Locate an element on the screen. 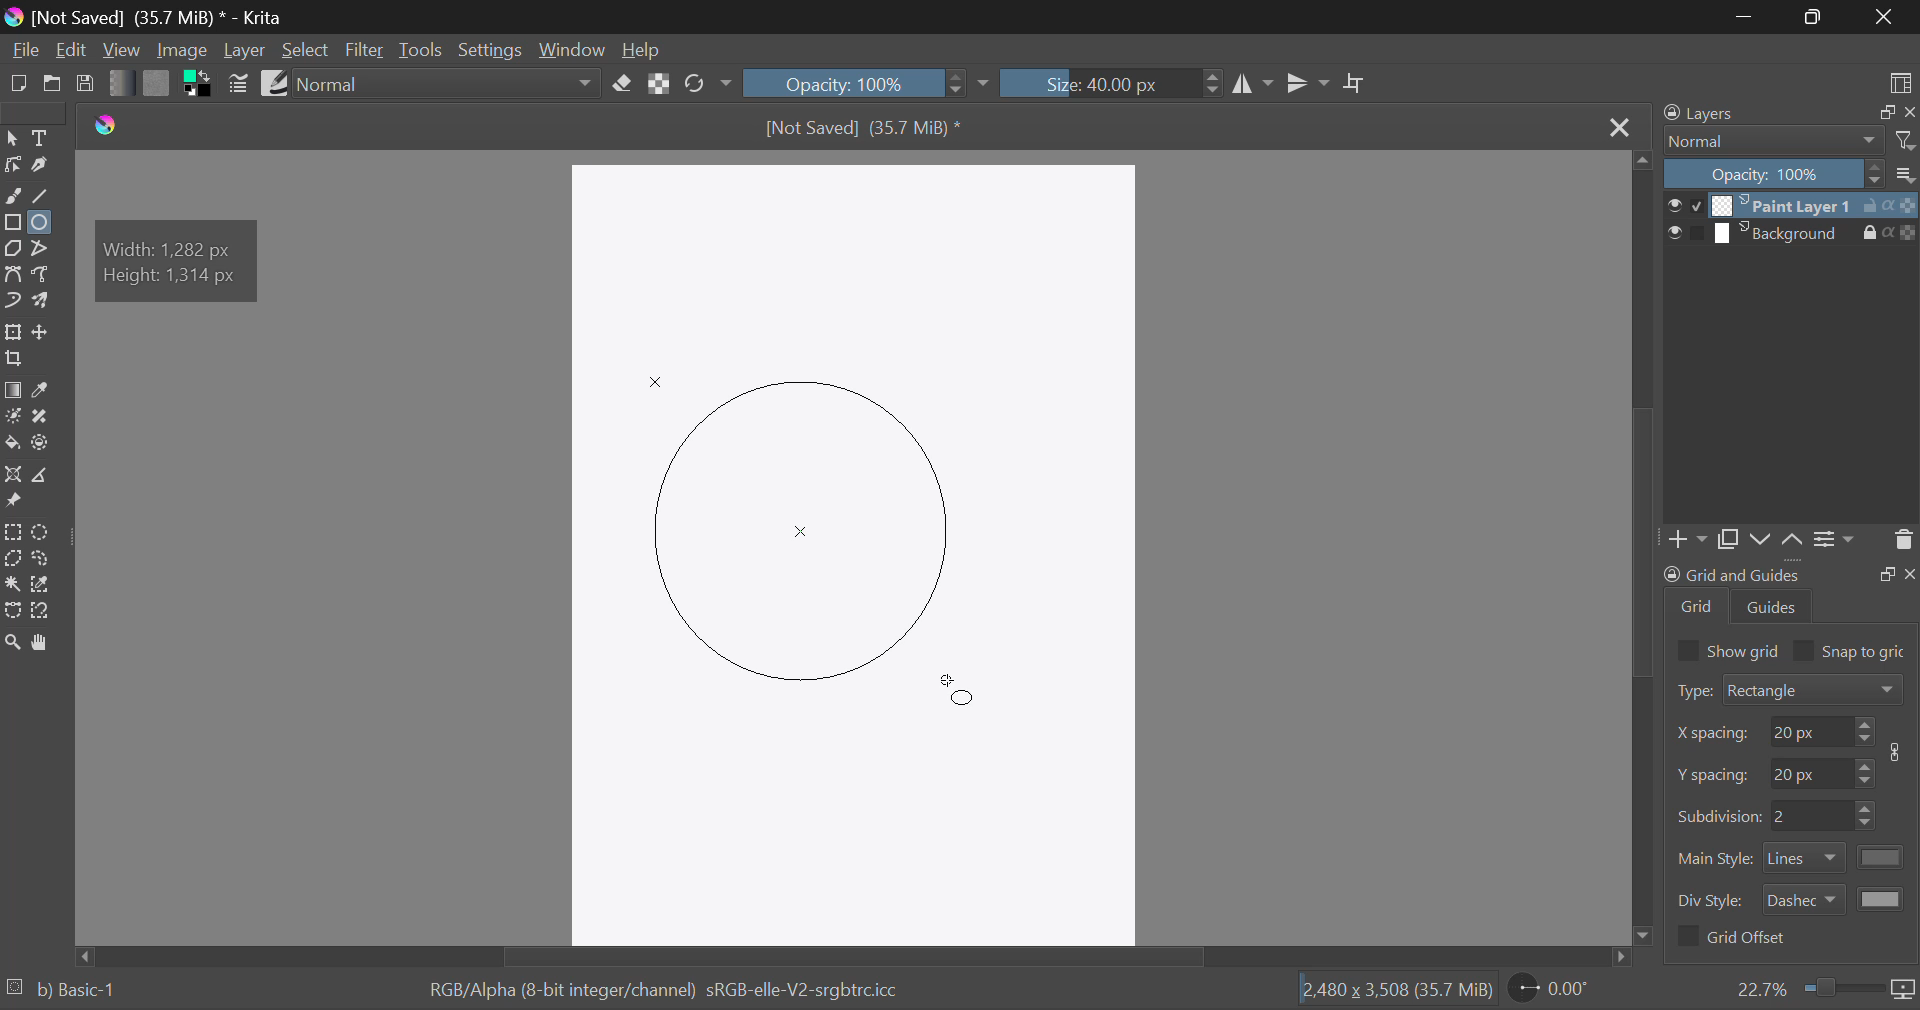 The image size is (1920, 1010). Scroll Bar is located at coordinates (1646, 543).